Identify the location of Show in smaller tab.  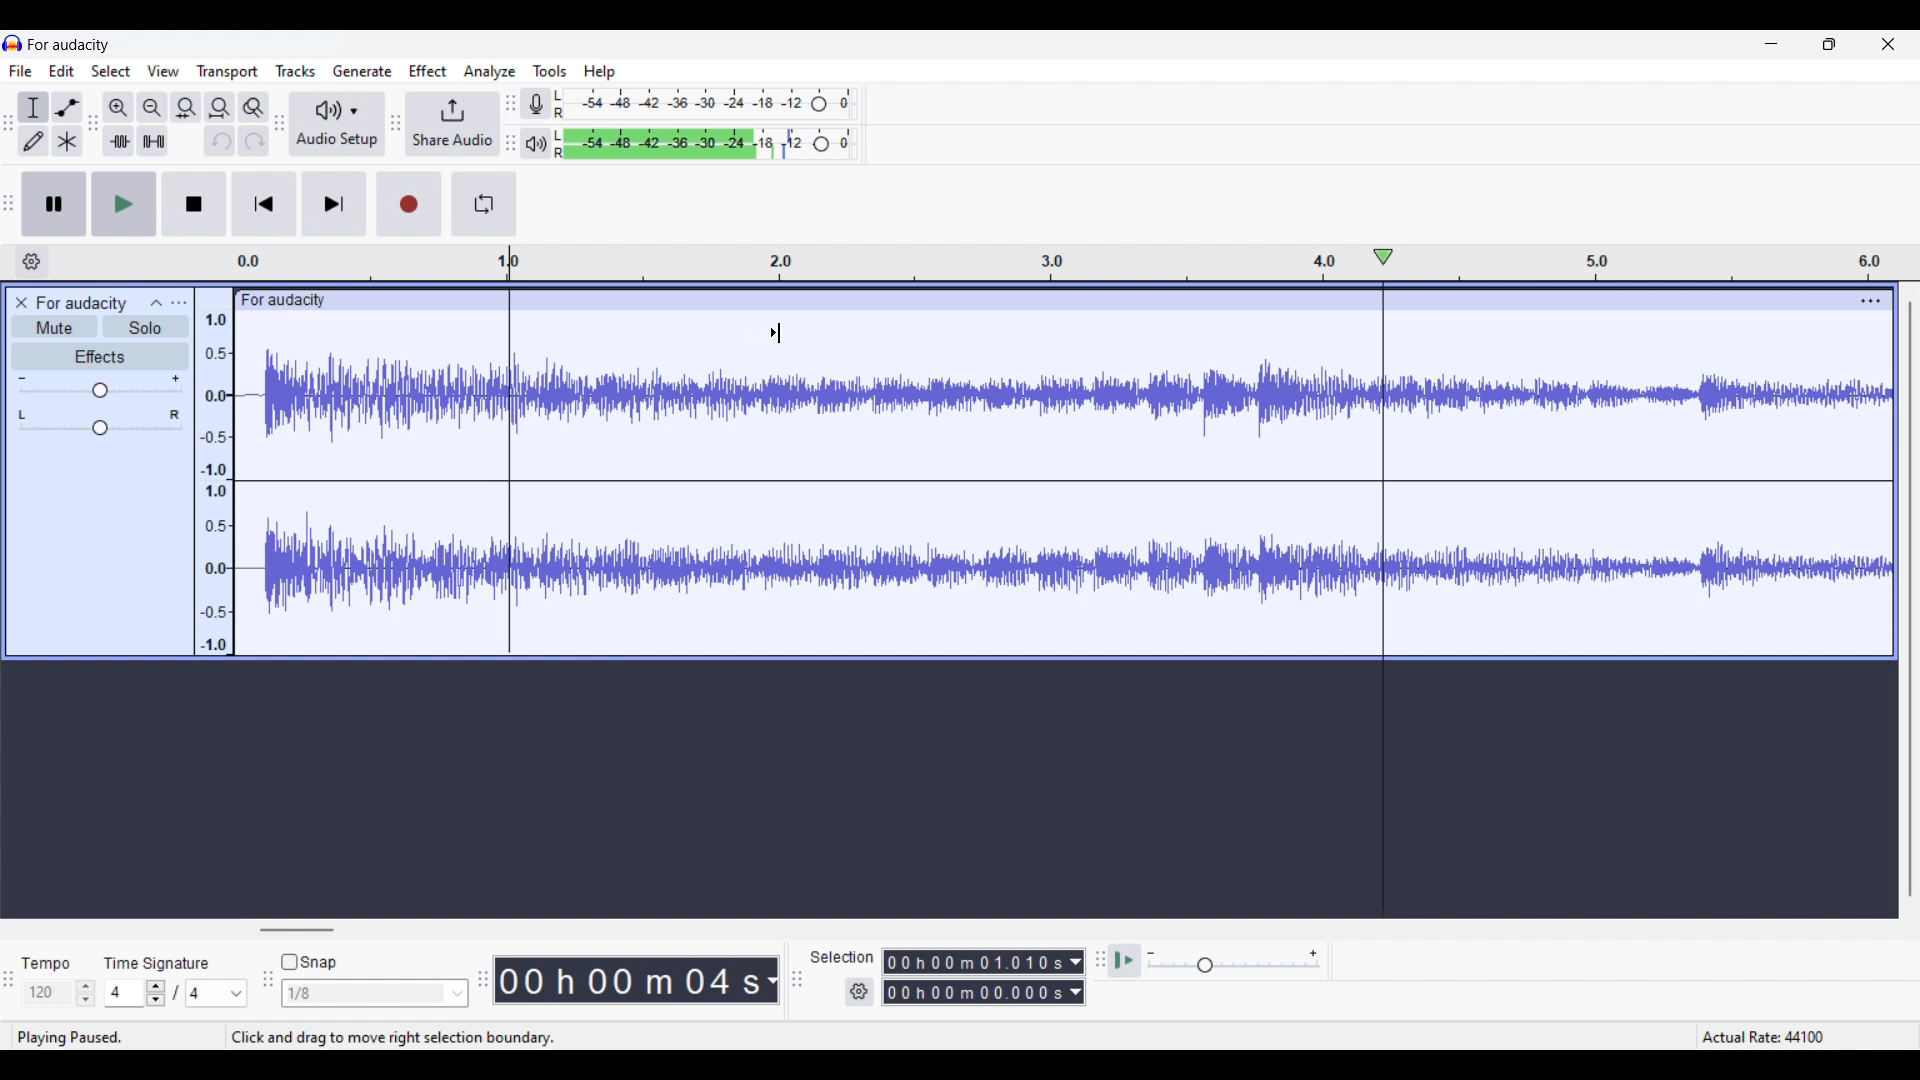
(1829, 44).